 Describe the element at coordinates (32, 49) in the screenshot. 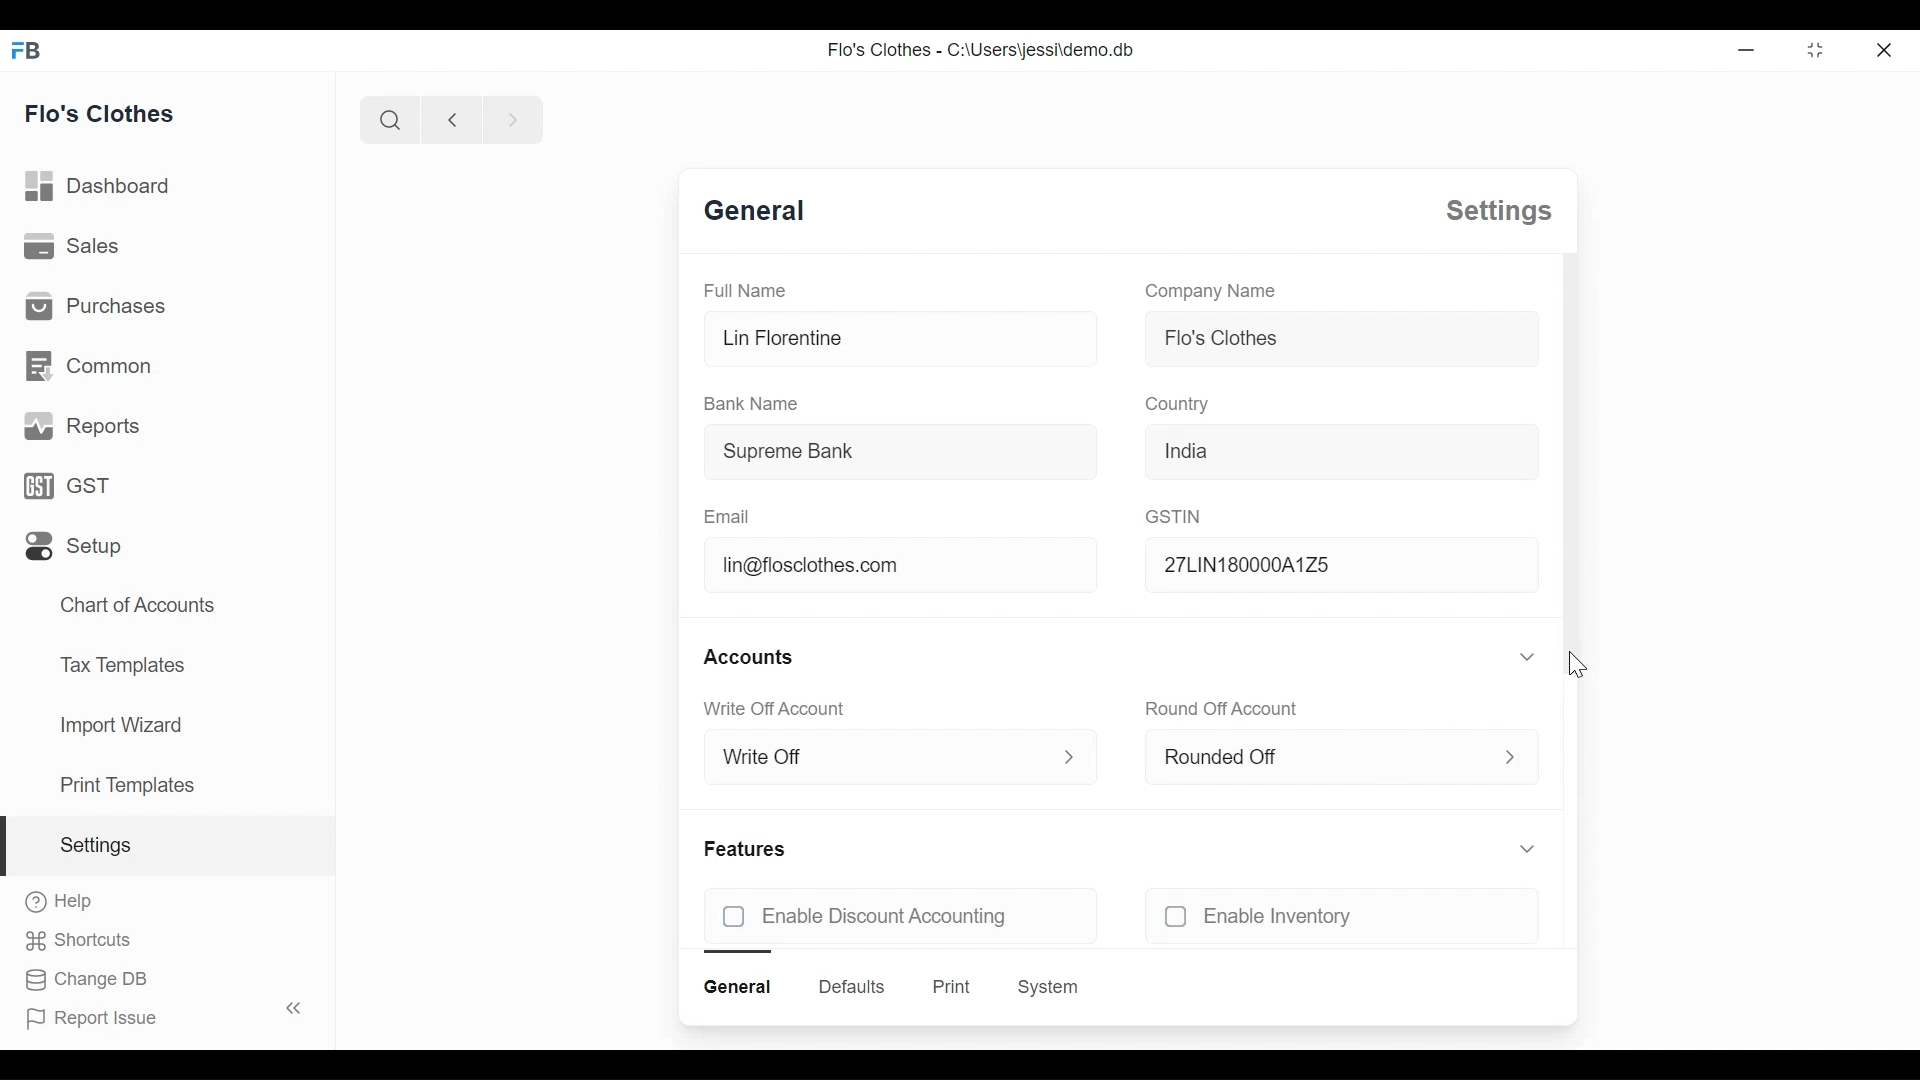

I see `Frappe Books Desktop icon` at that location.